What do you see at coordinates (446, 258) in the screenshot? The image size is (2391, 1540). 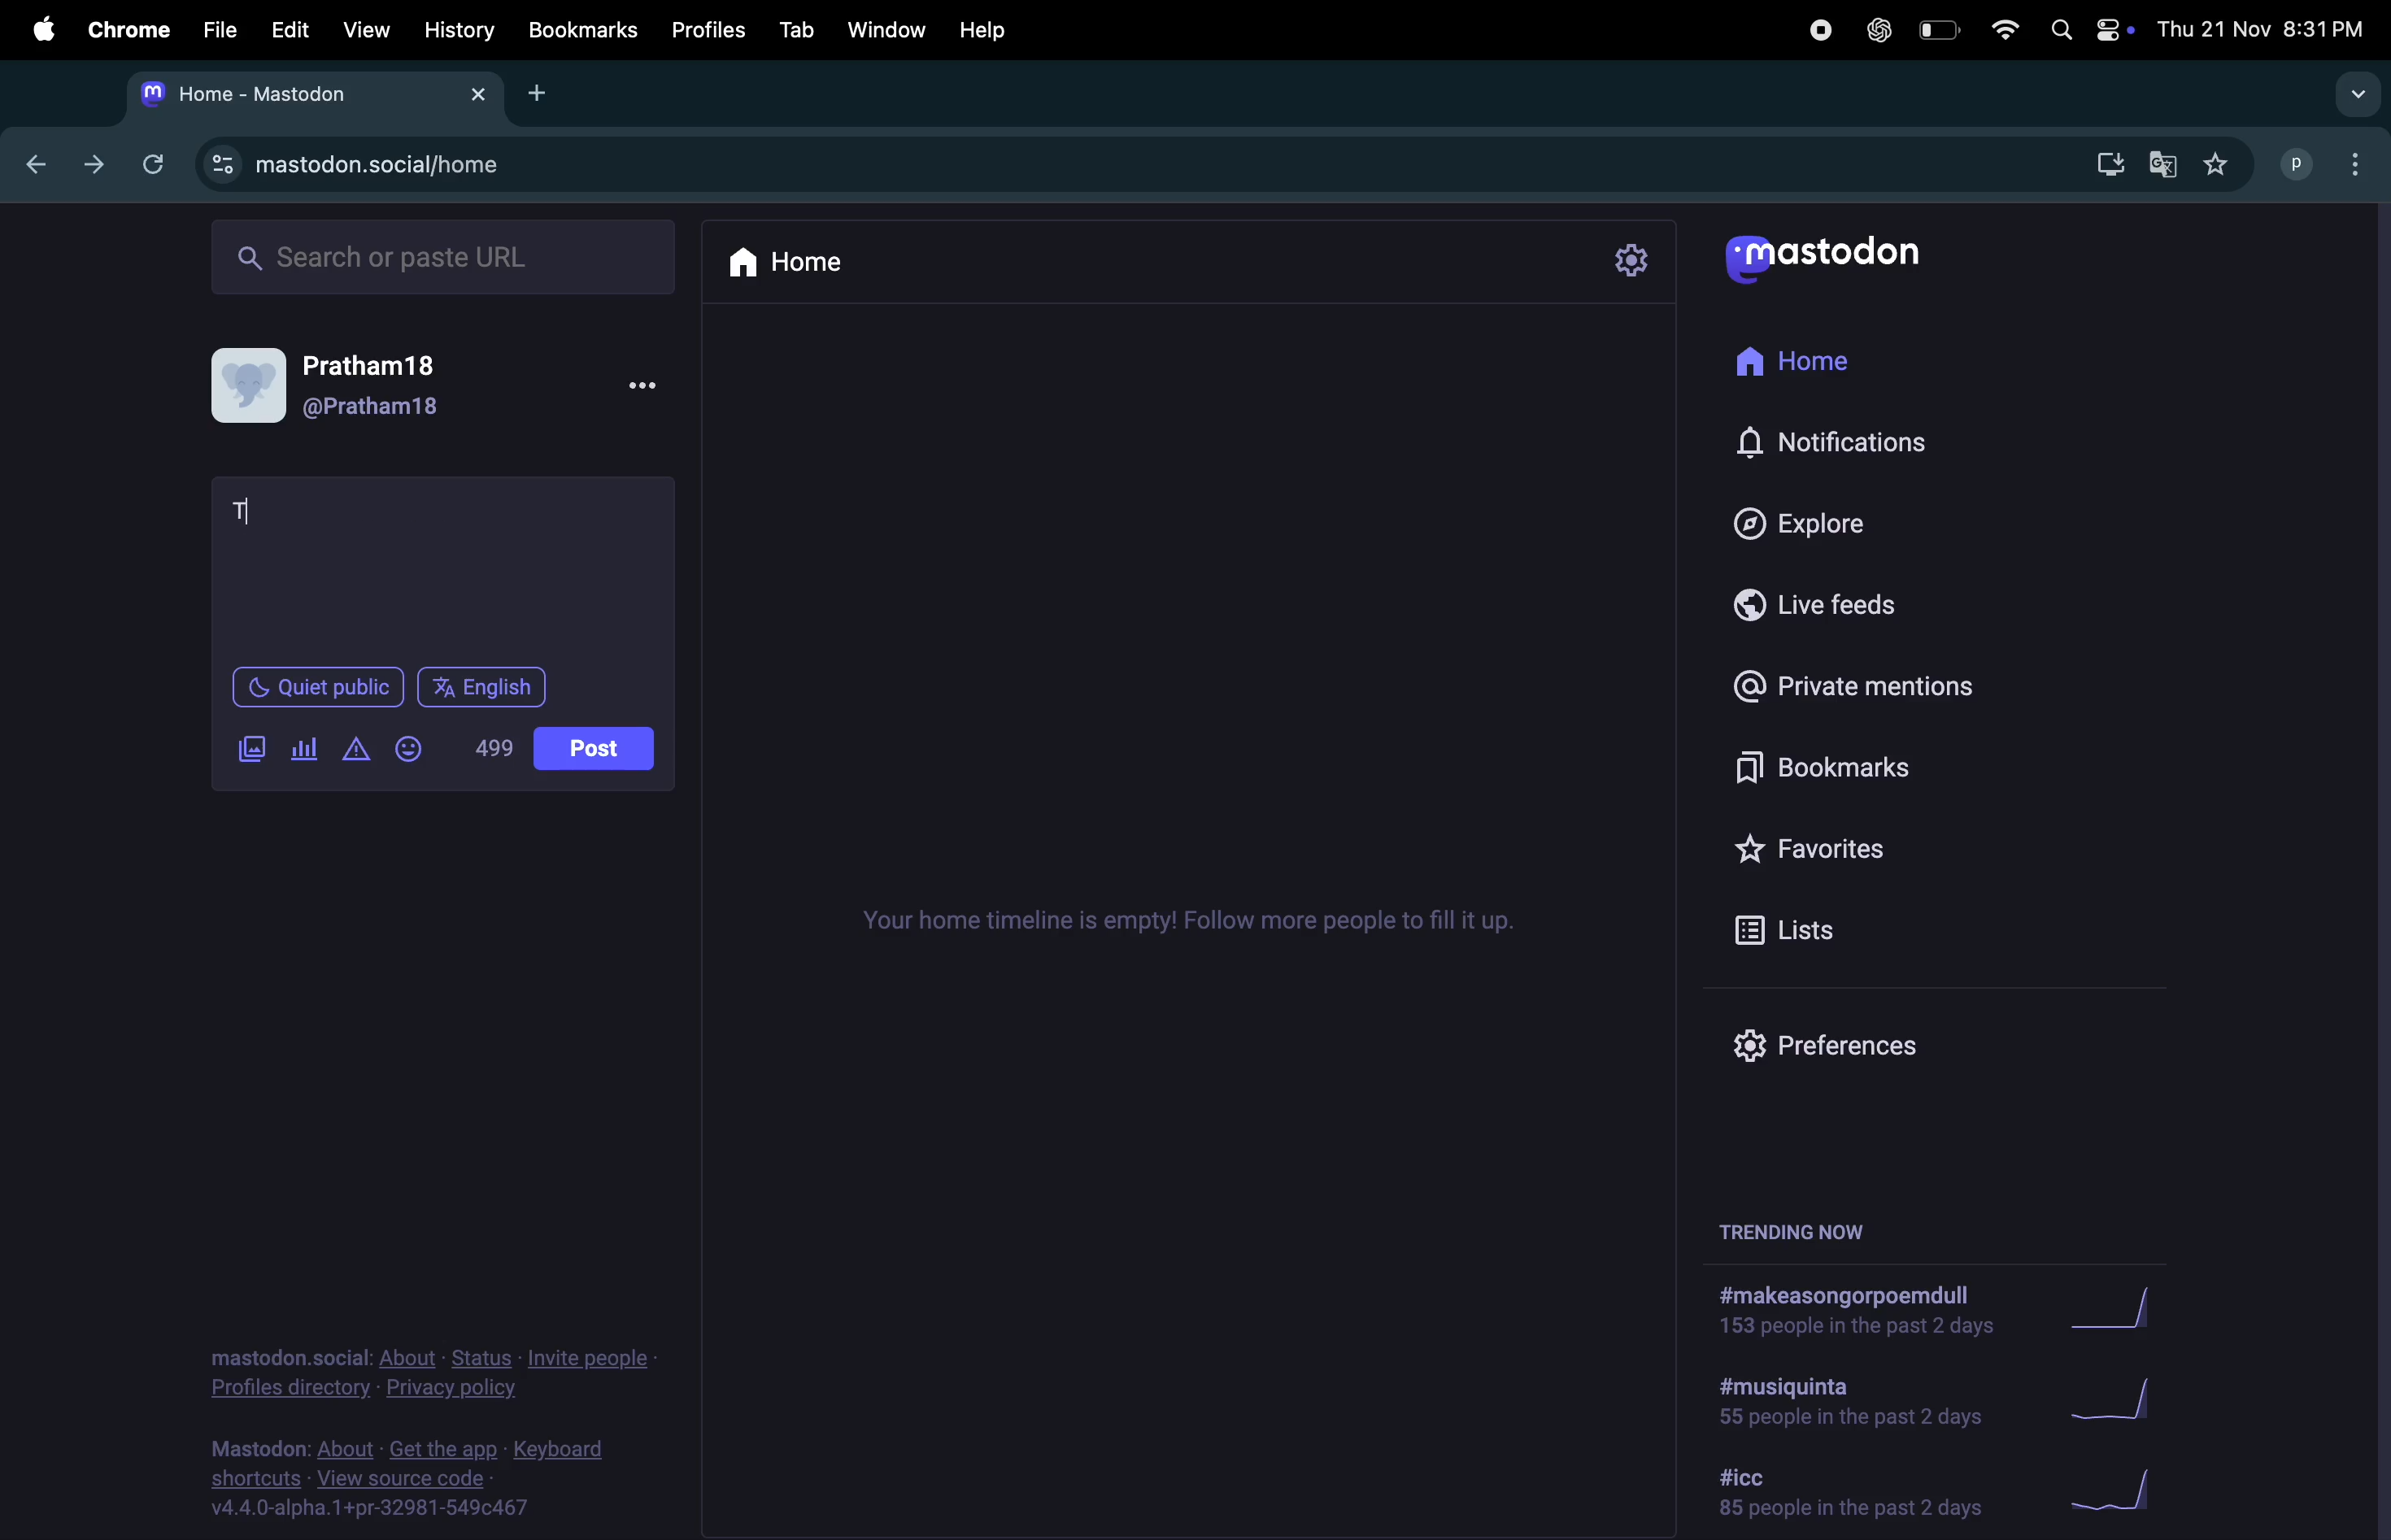 I see `searchbar` at bounding box center [446, 258].